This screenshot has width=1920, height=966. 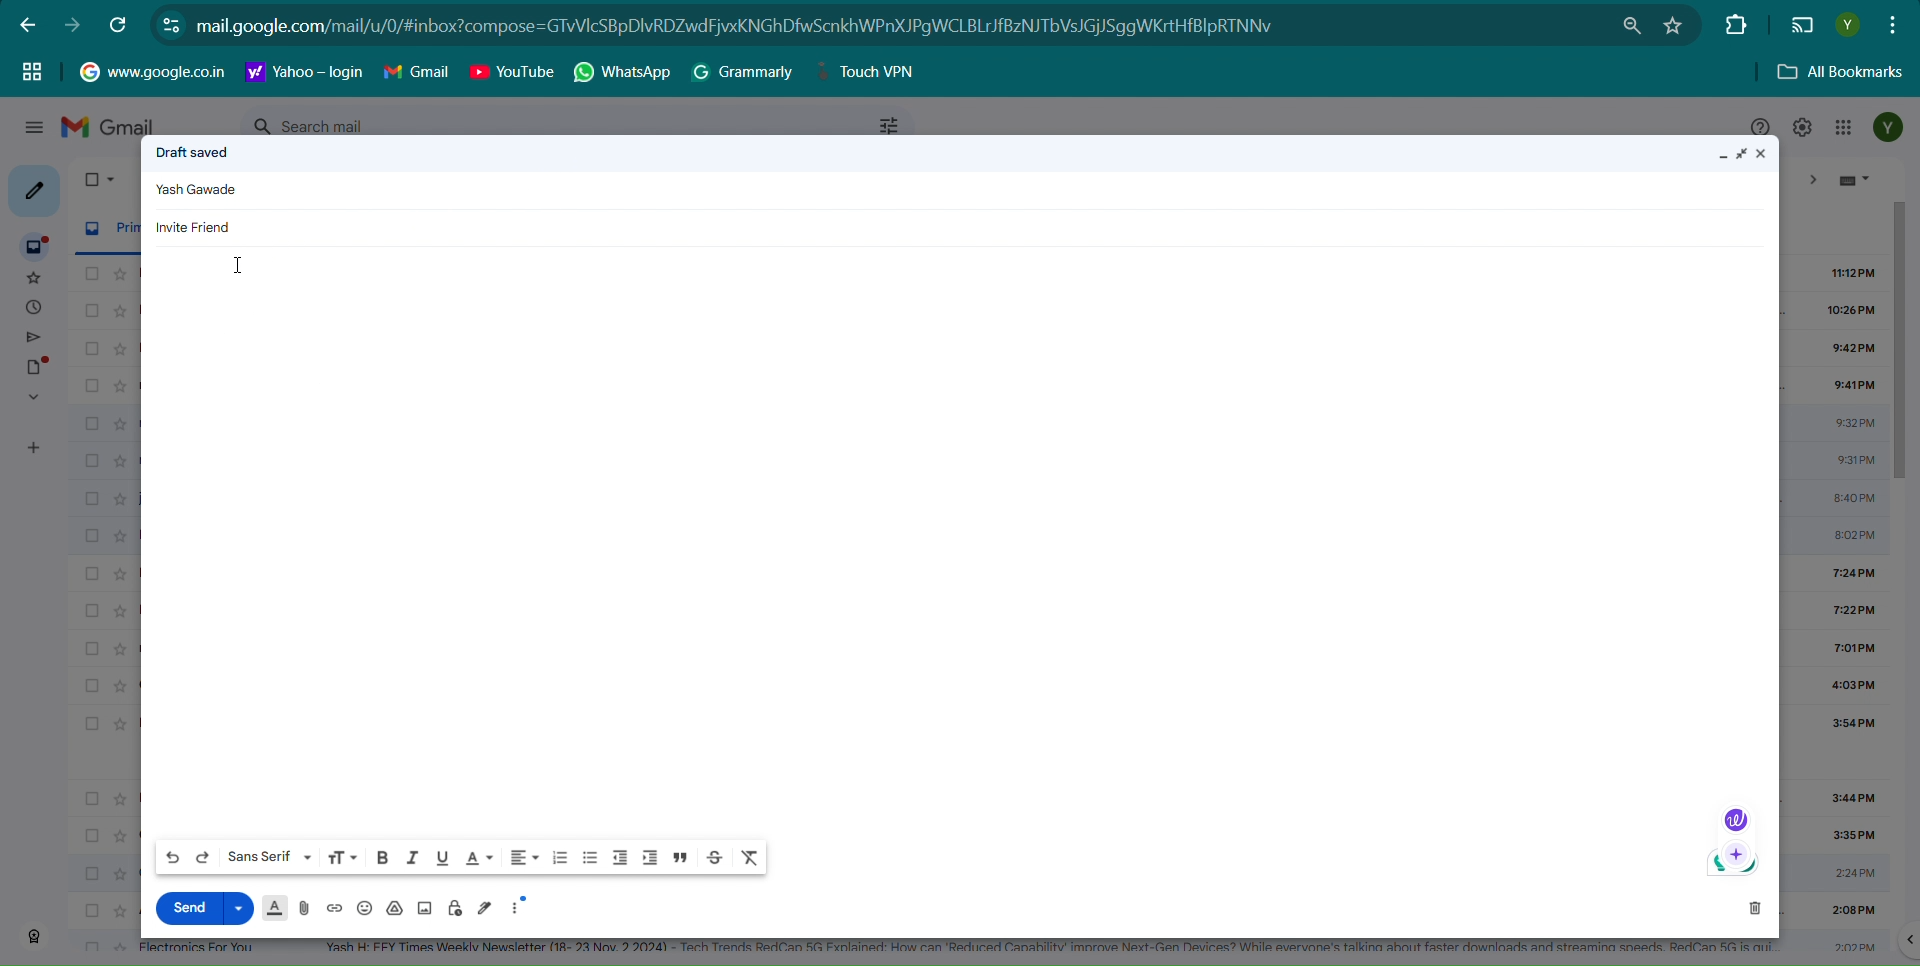 I want to click on Send, so click(x=186, y=907).